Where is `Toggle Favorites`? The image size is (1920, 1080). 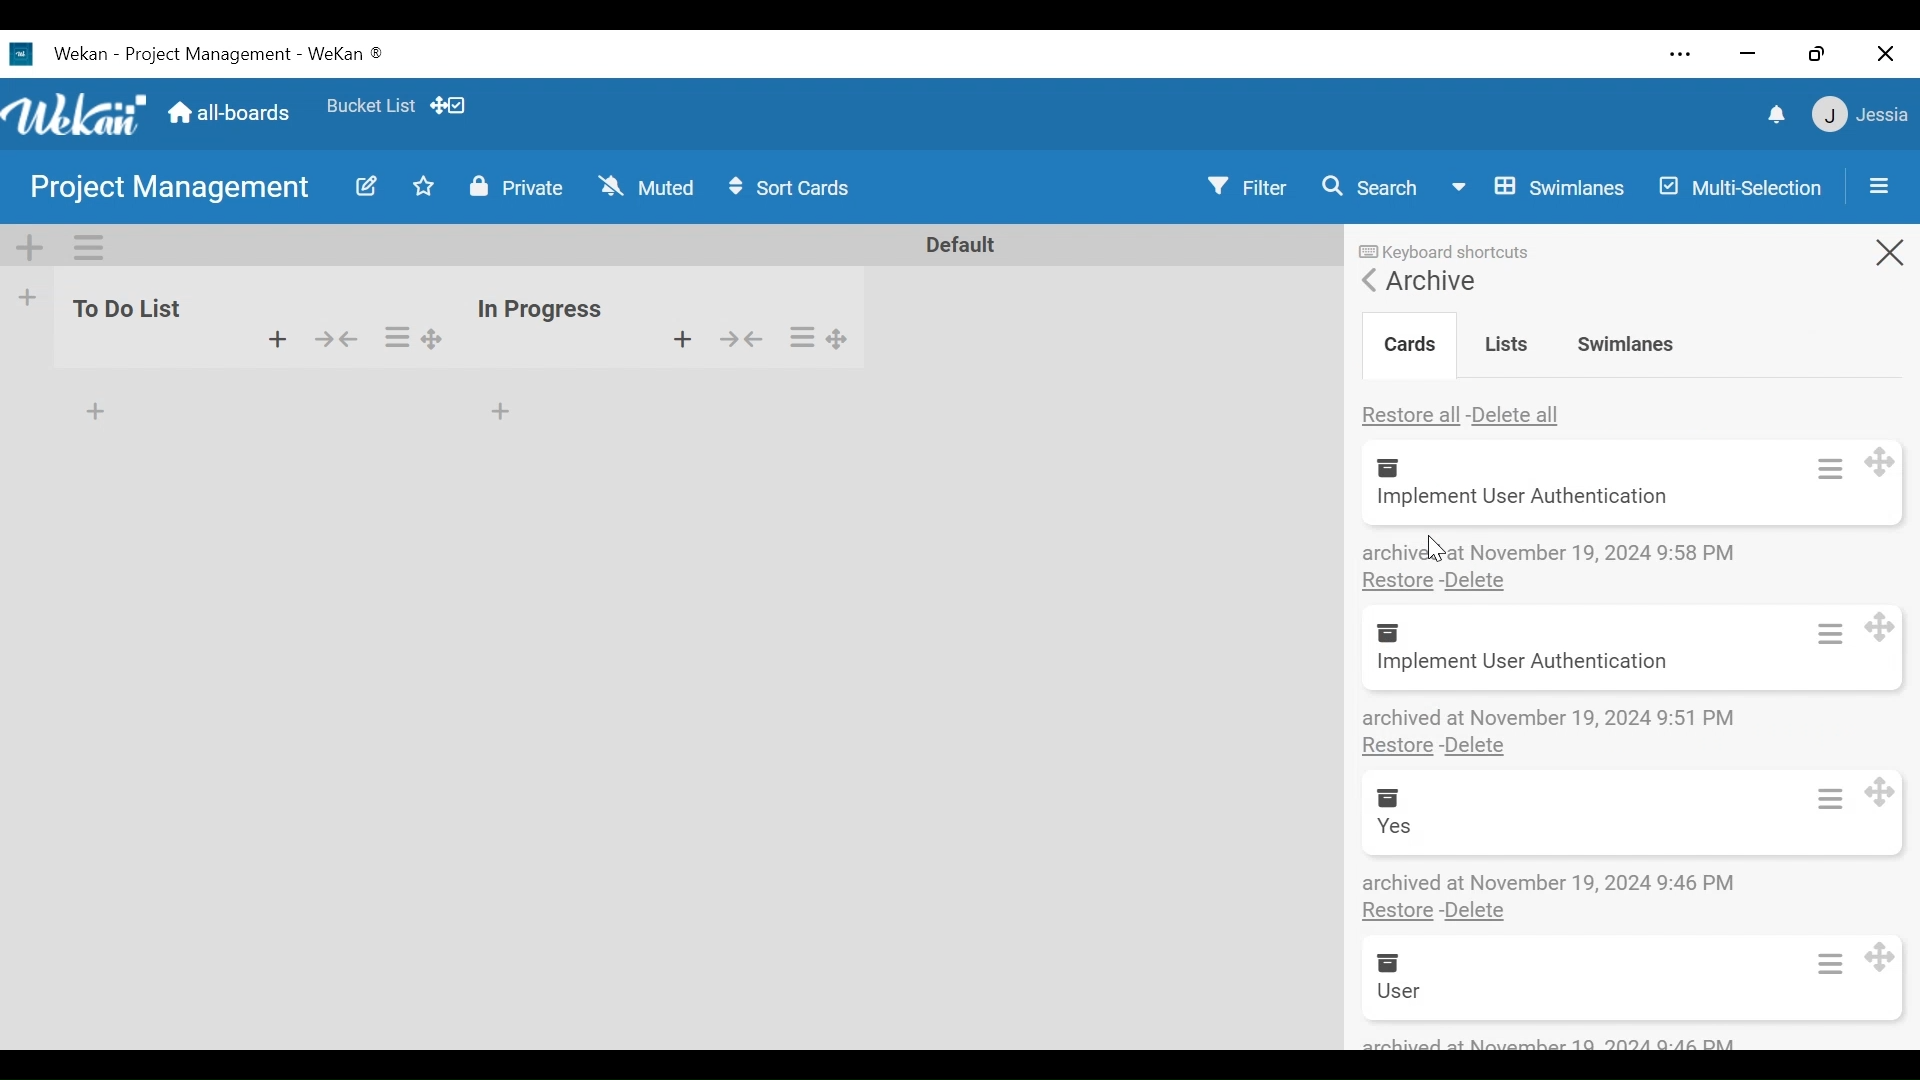
Toggle Favorites is located at coordinates (424, 187).